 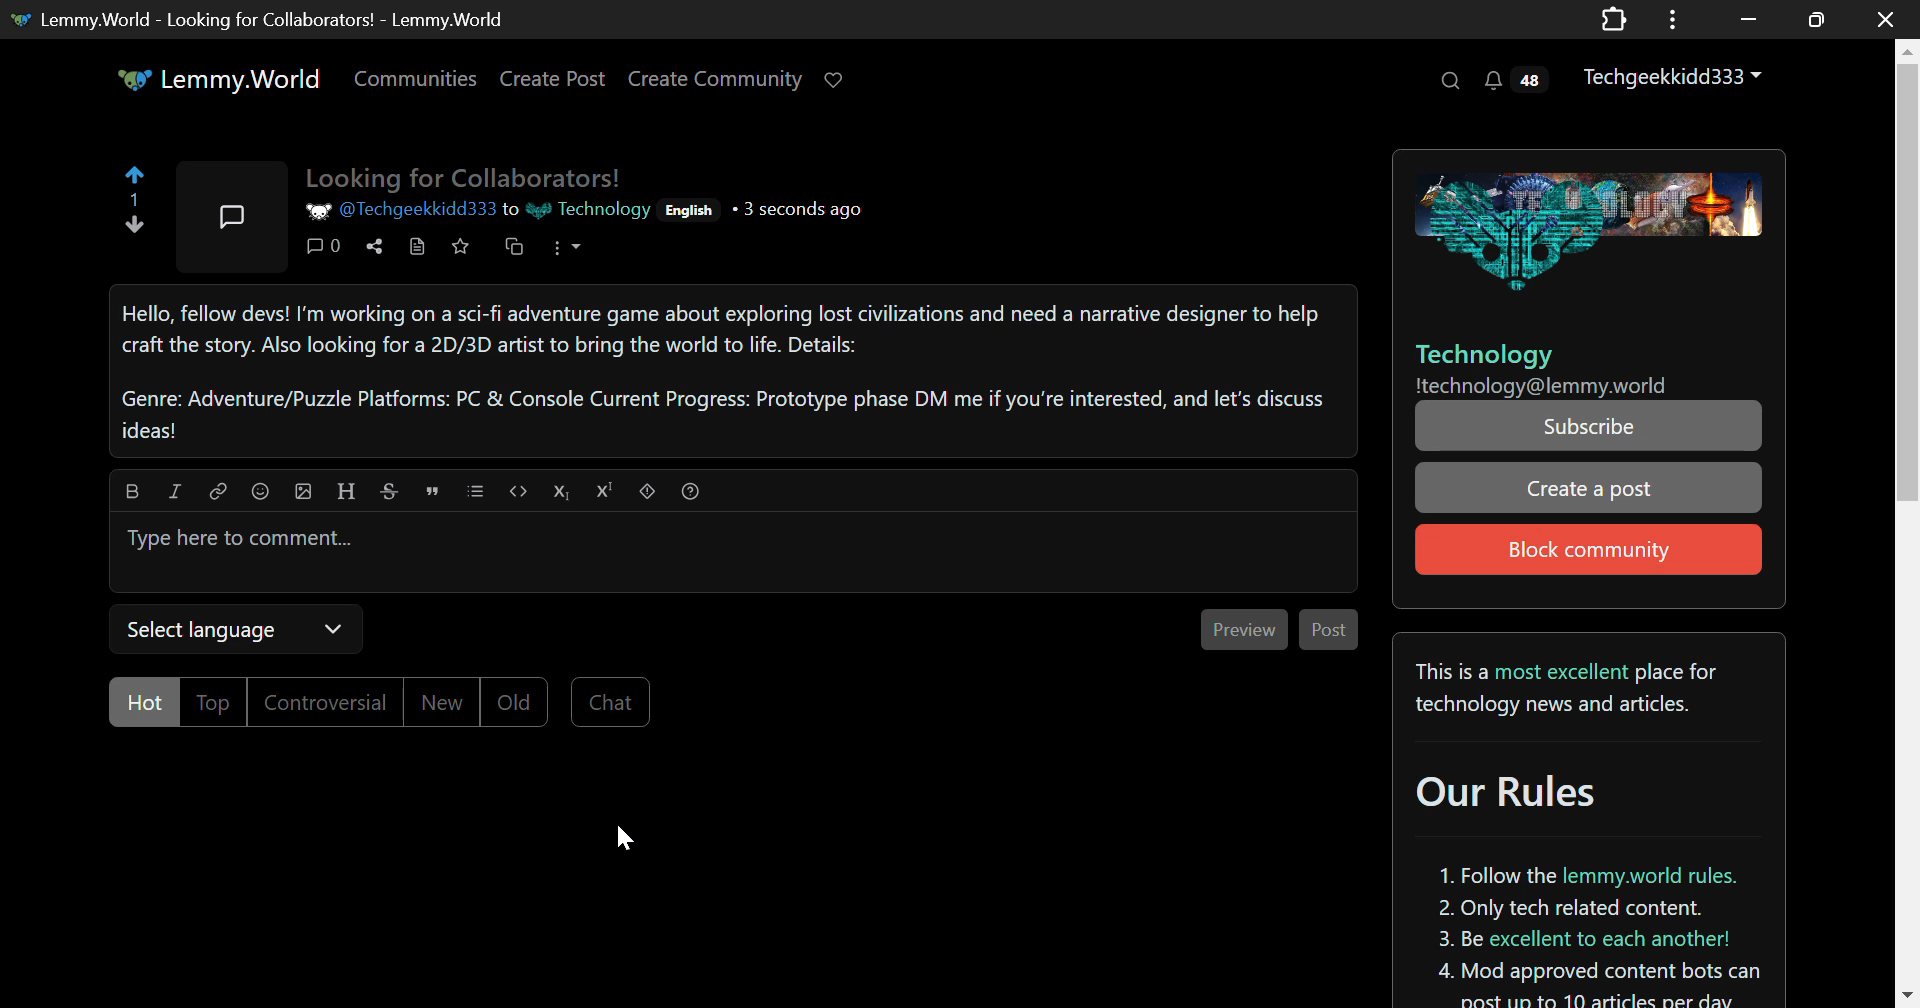 What do you see at coordinates (326, 249) in the screenshot?
I see `Comments Counter` at bounding box center [326, 249].